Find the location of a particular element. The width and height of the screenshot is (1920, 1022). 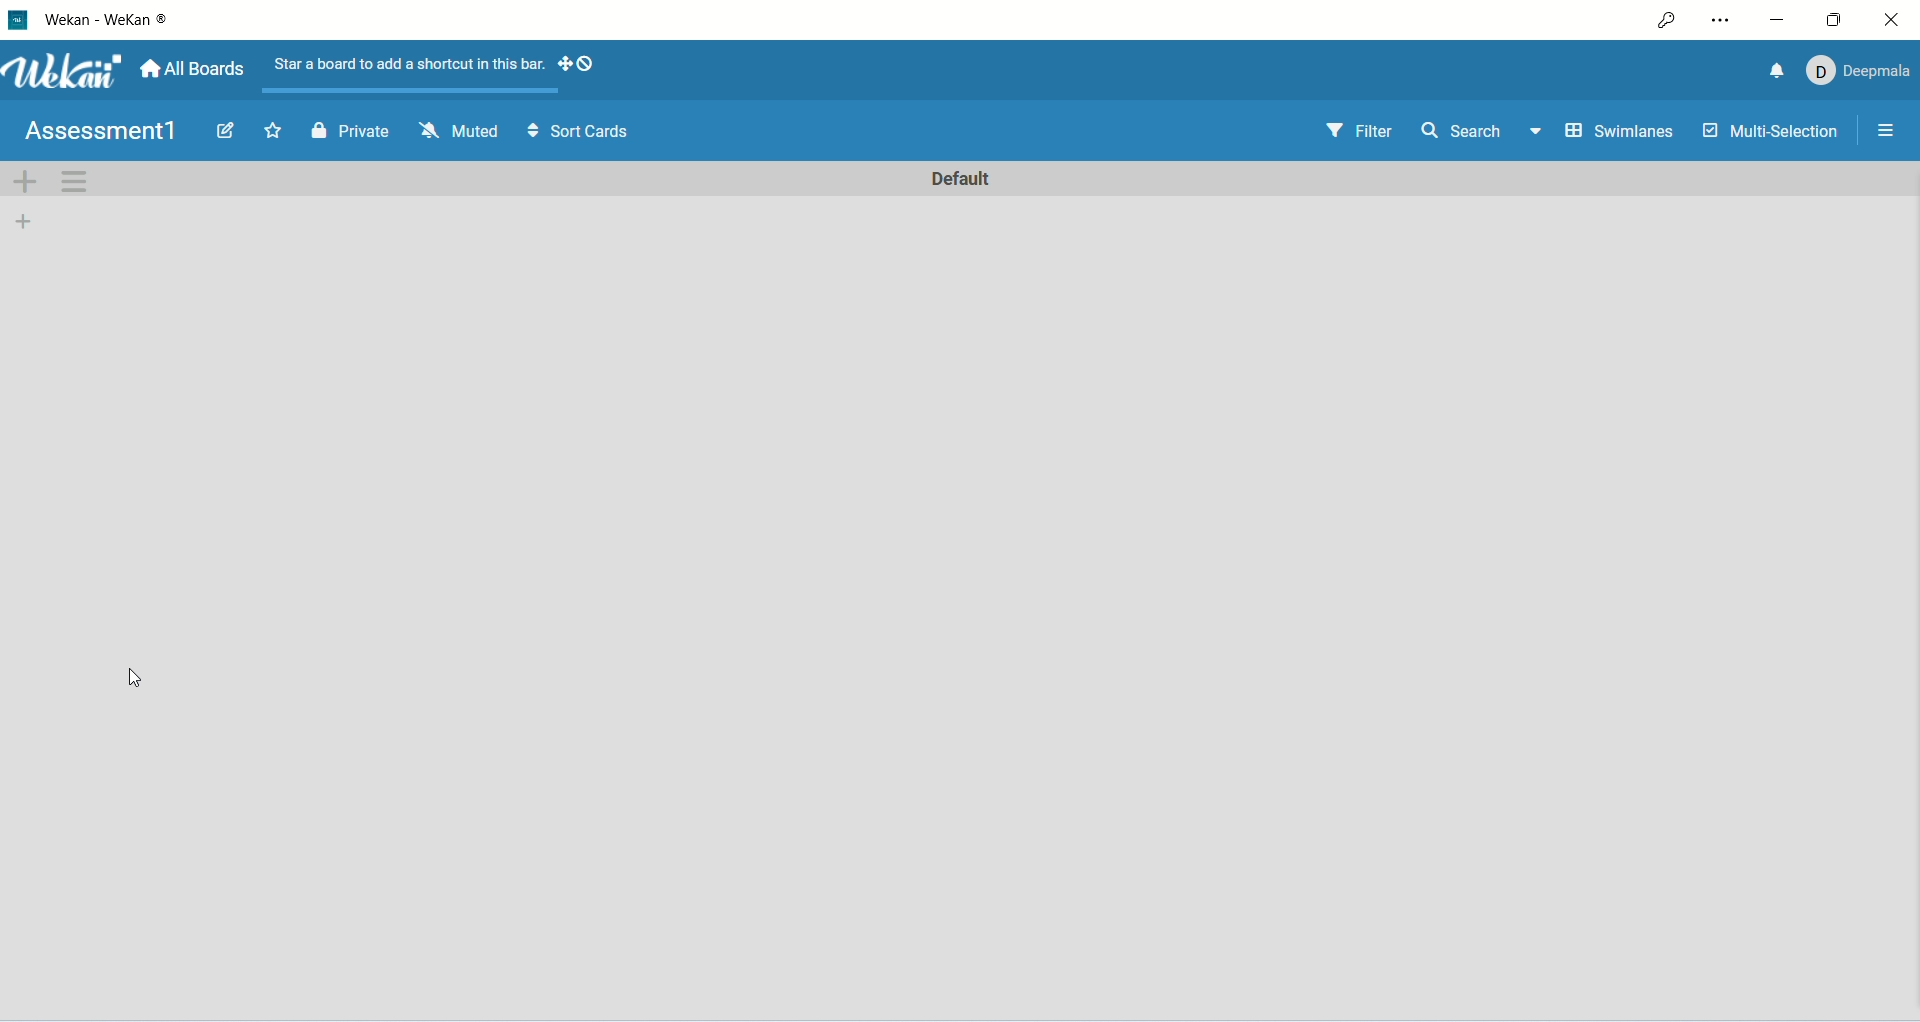

default is located at coordinates (958, 180).